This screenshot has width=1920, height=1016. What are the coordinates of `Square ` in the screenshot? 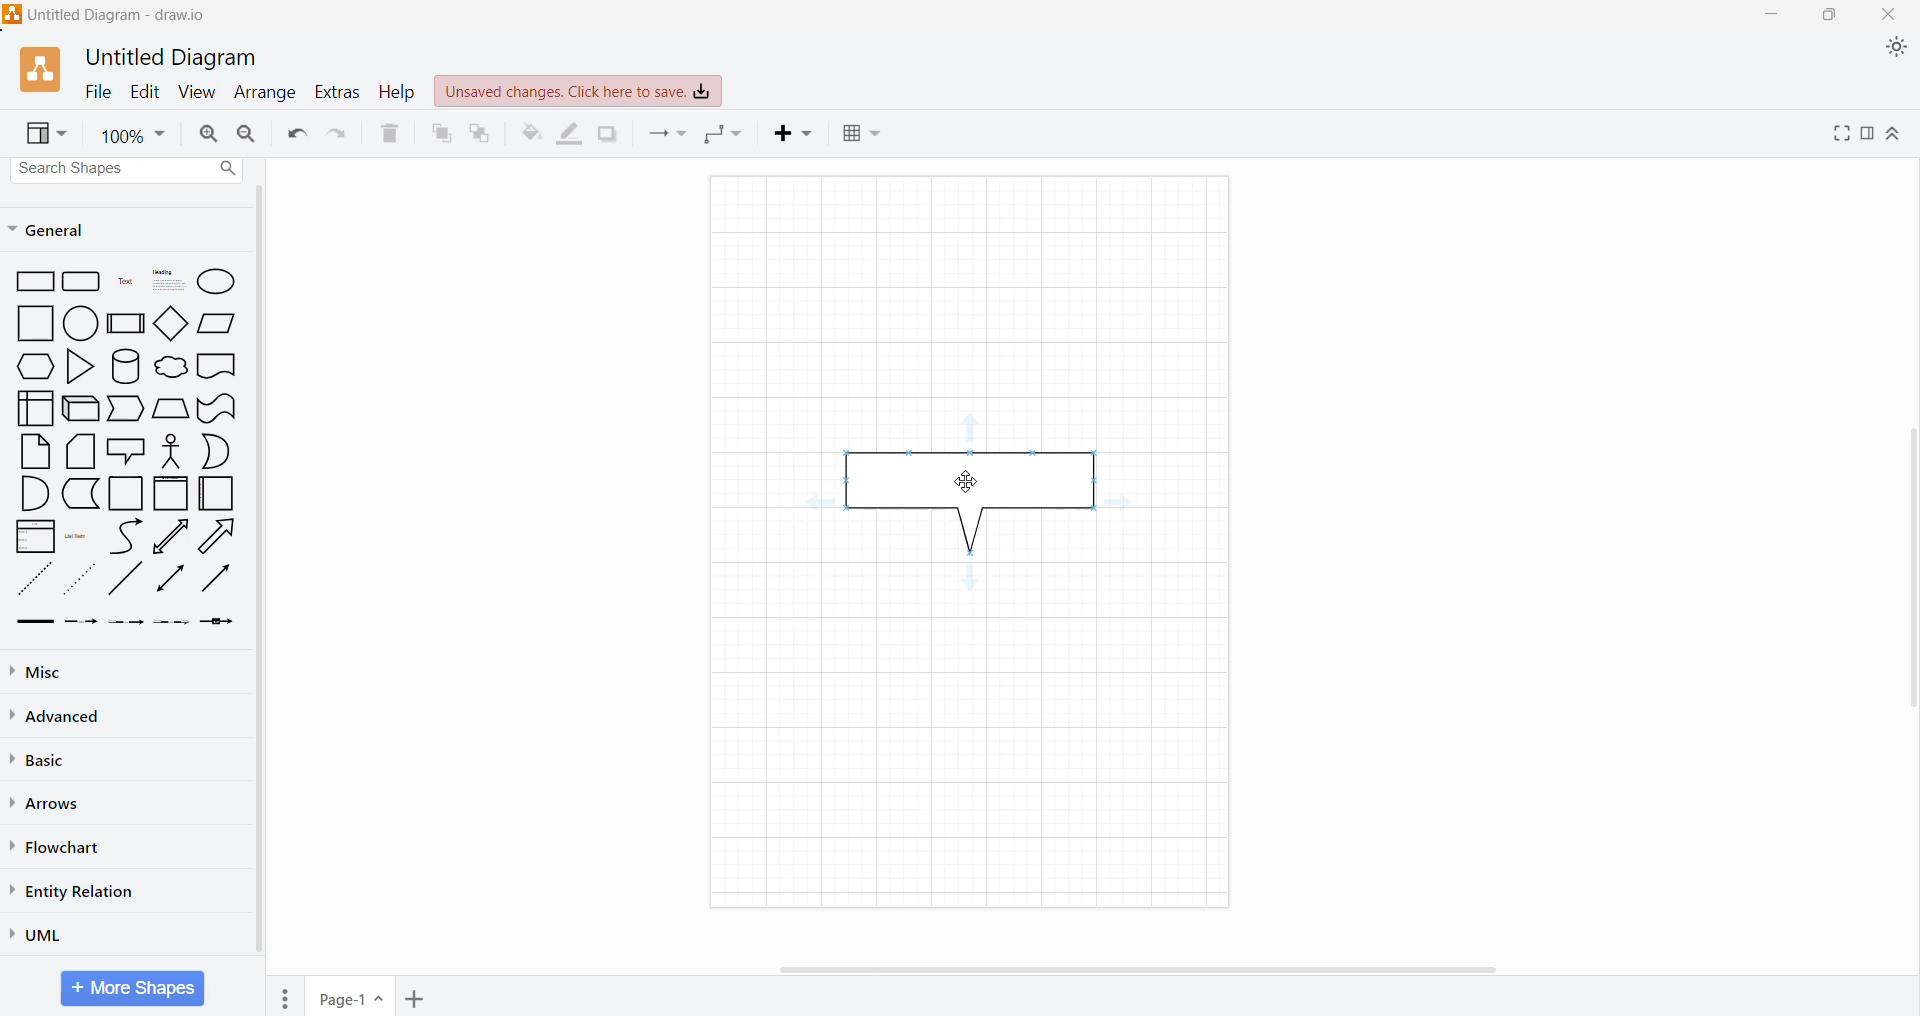 It's located at (126, 494).